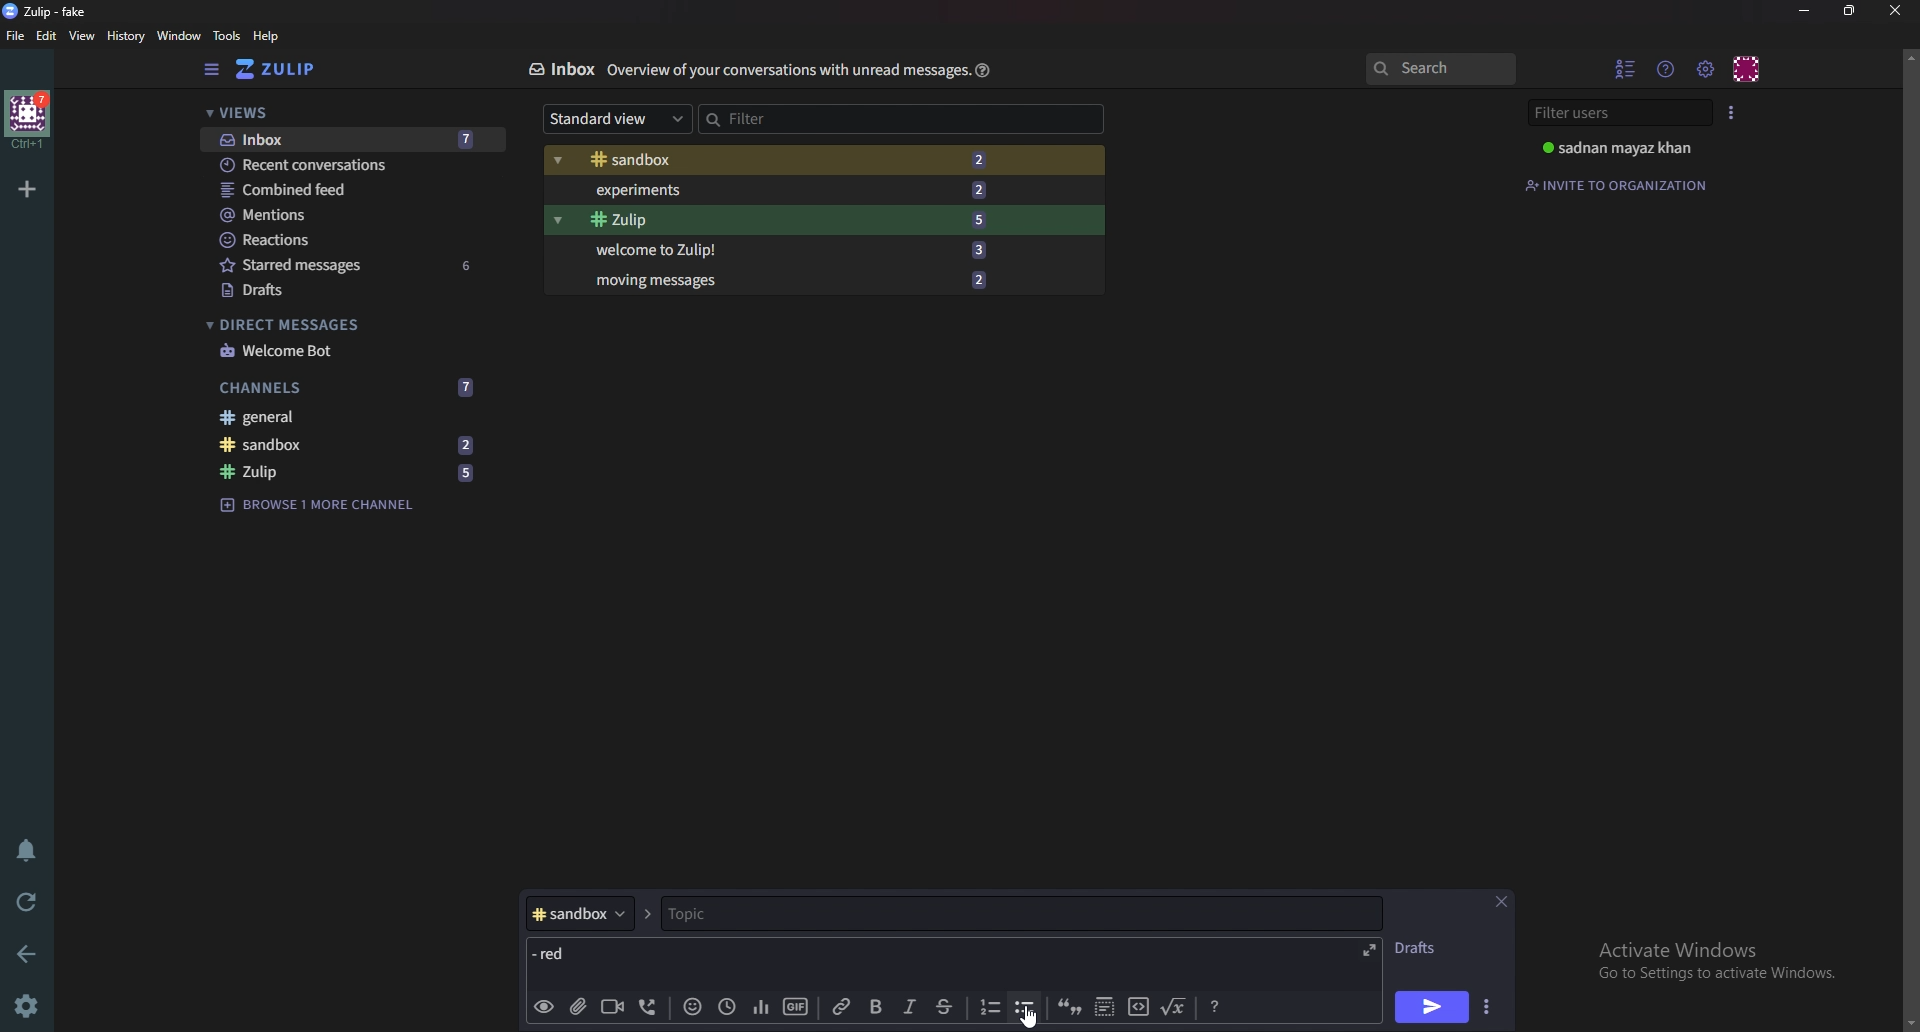 The width and height of the screenshot is (1920, 1032). Describe the element at coordinates (344, 325) in the screenshot. I see `Direct messages` at that location.